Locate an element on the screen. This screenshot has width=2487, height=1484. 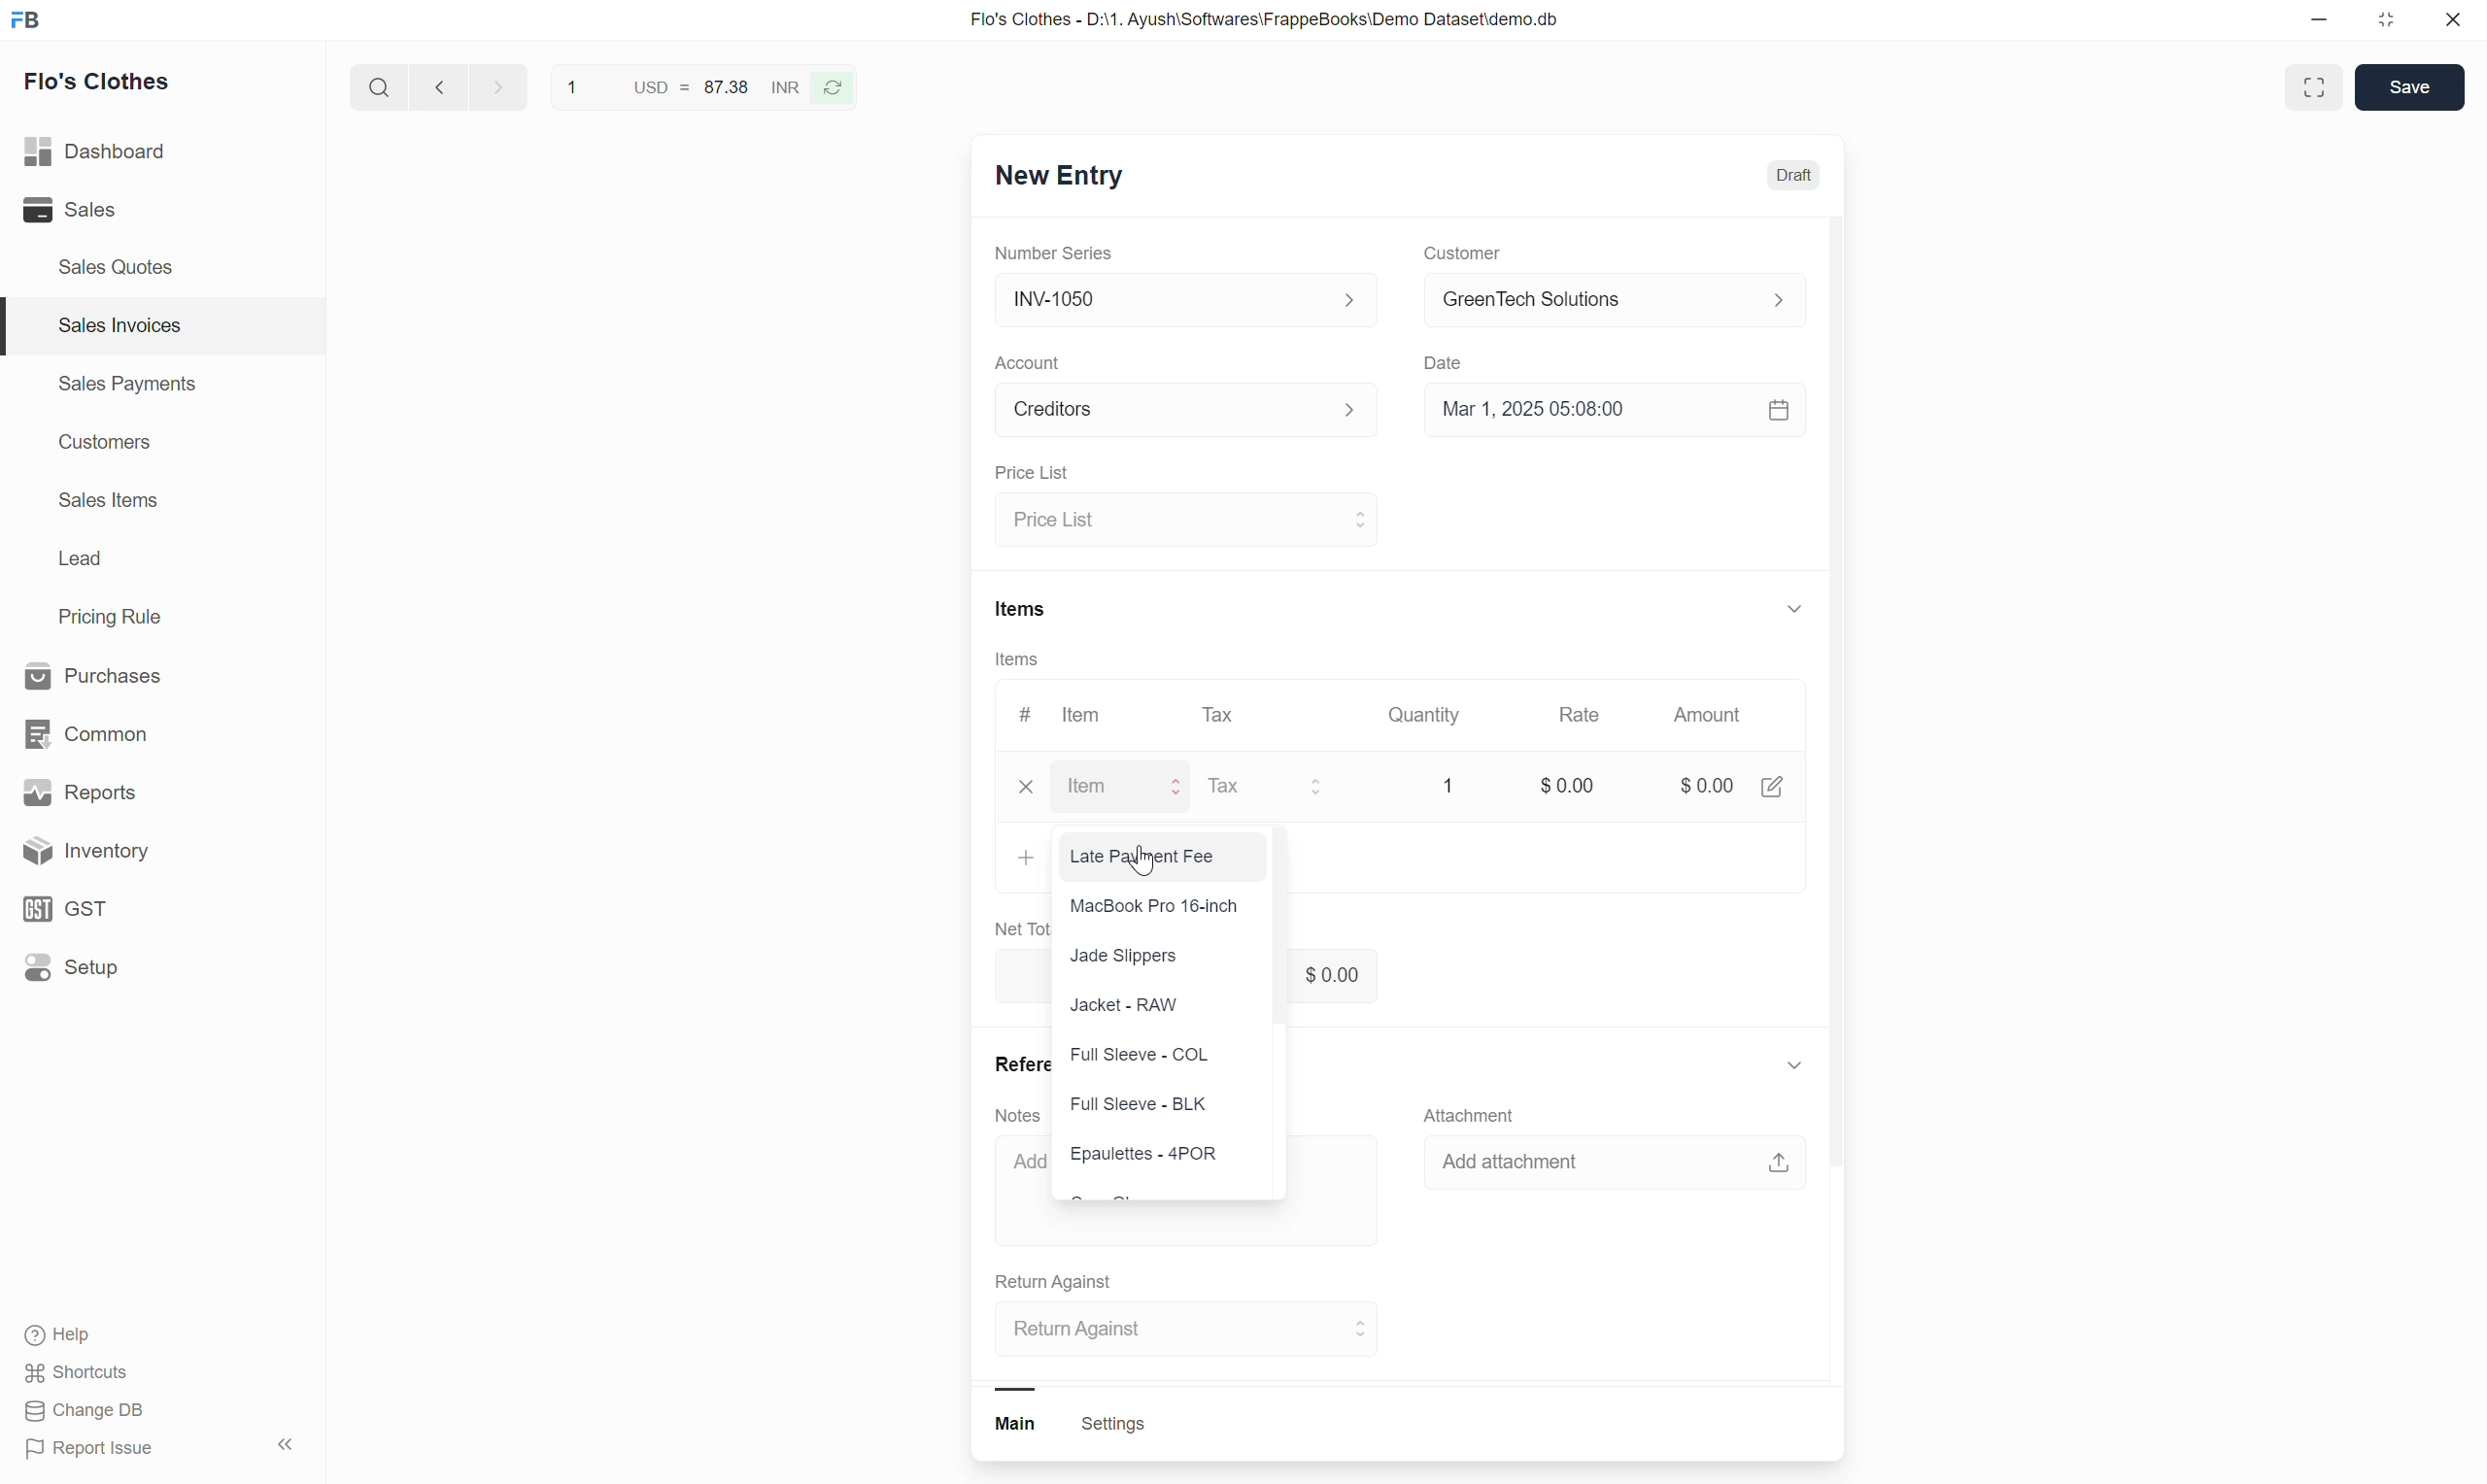
USD = 87.38 INR is located at coordinates (706, 93).